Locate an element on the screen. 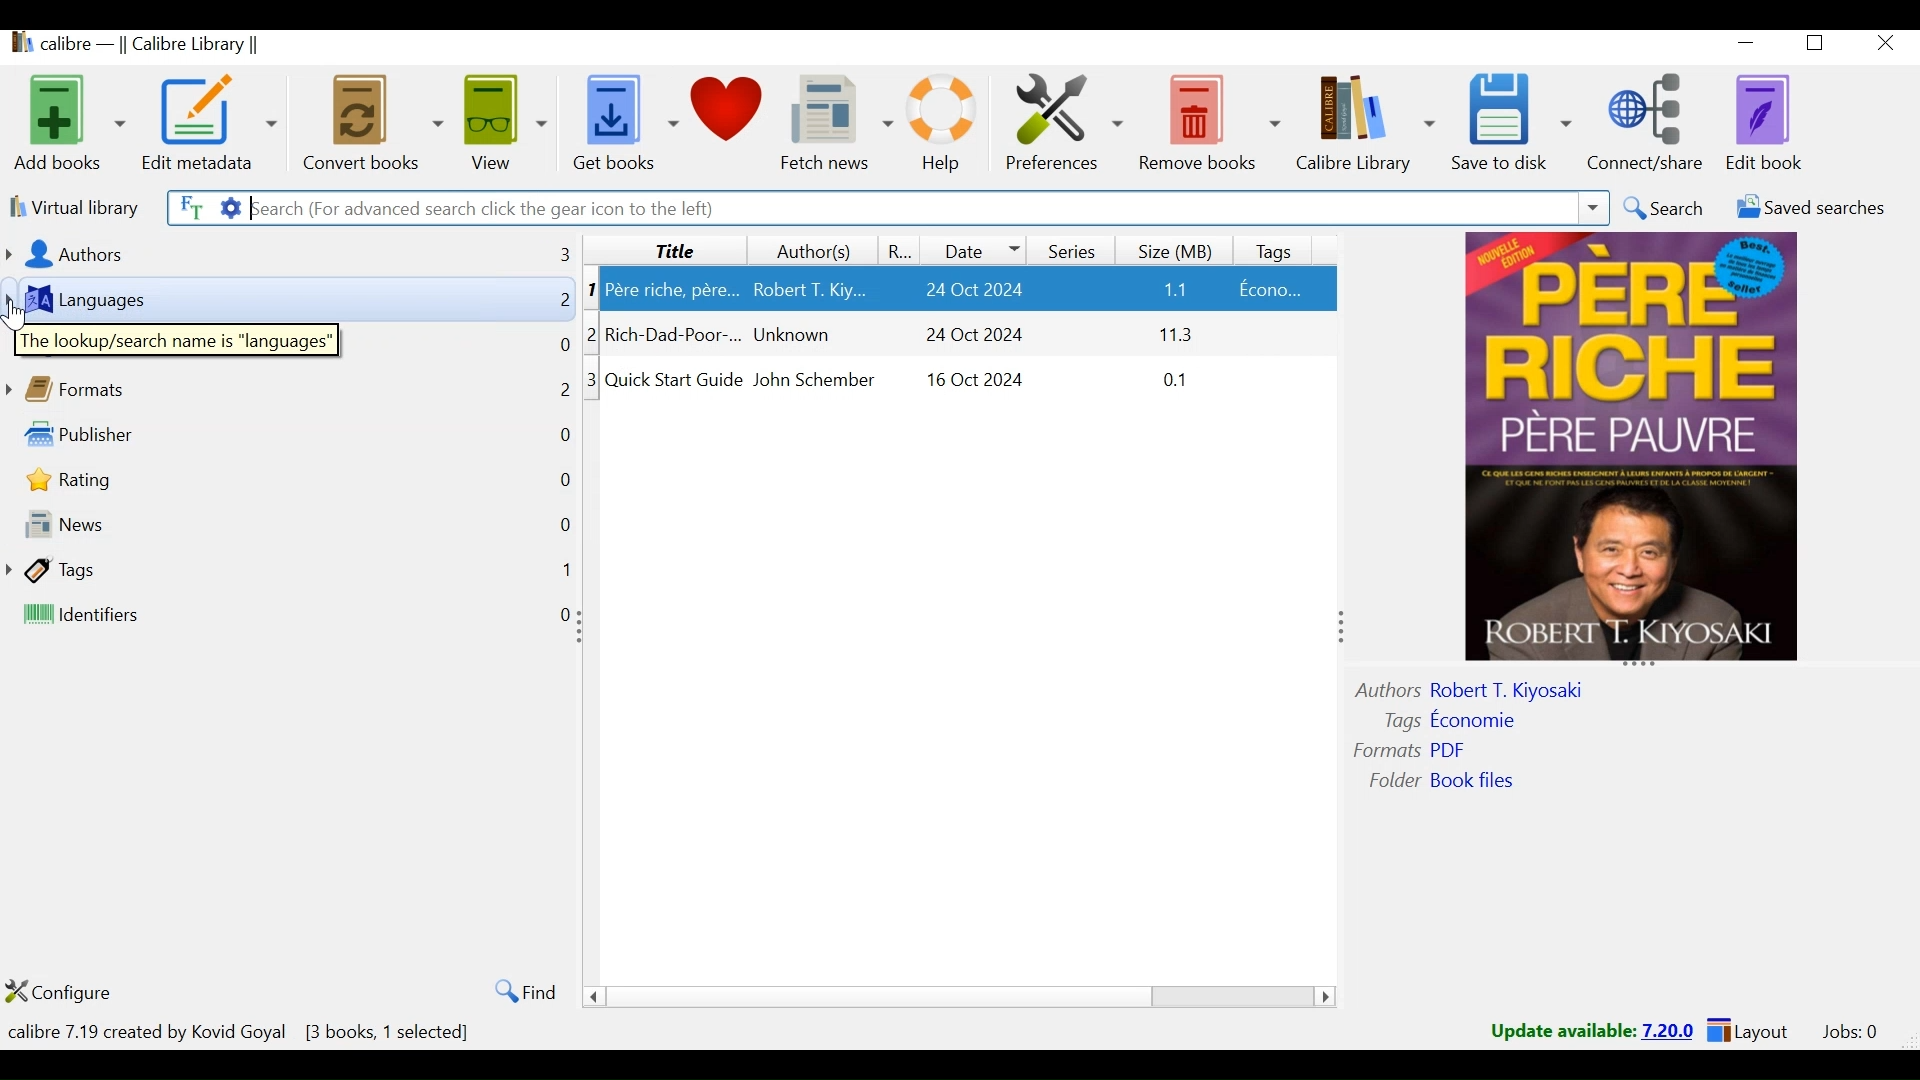  Remove books is located at coordinates (1210, 123).